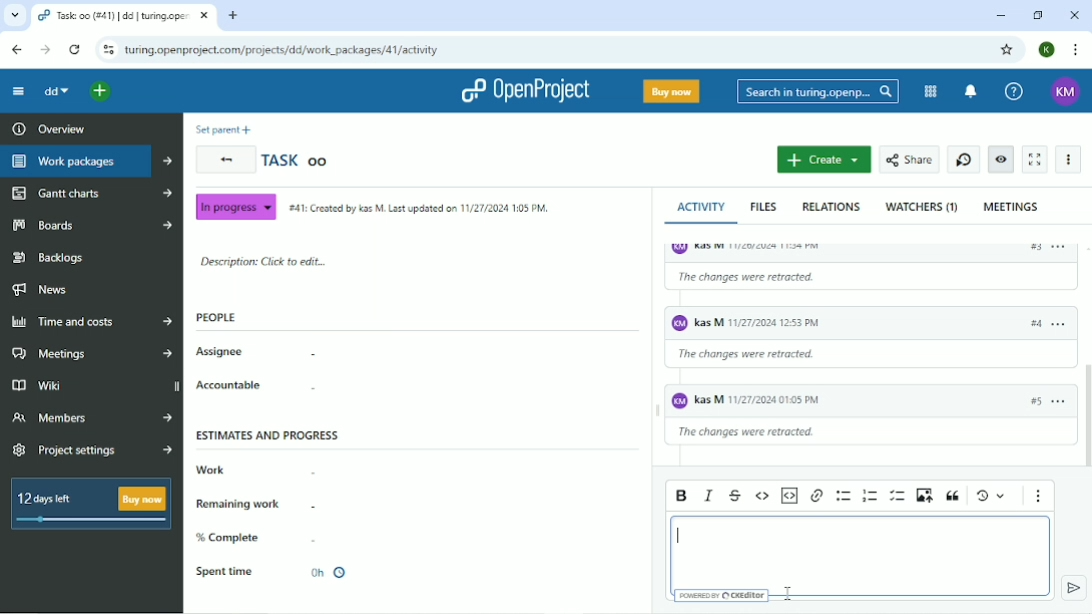 The width and height of the screenshot is (1092, 614). Describe the element at coordinates (953, 497) in the screenshot. I see `Block quote` at that location.